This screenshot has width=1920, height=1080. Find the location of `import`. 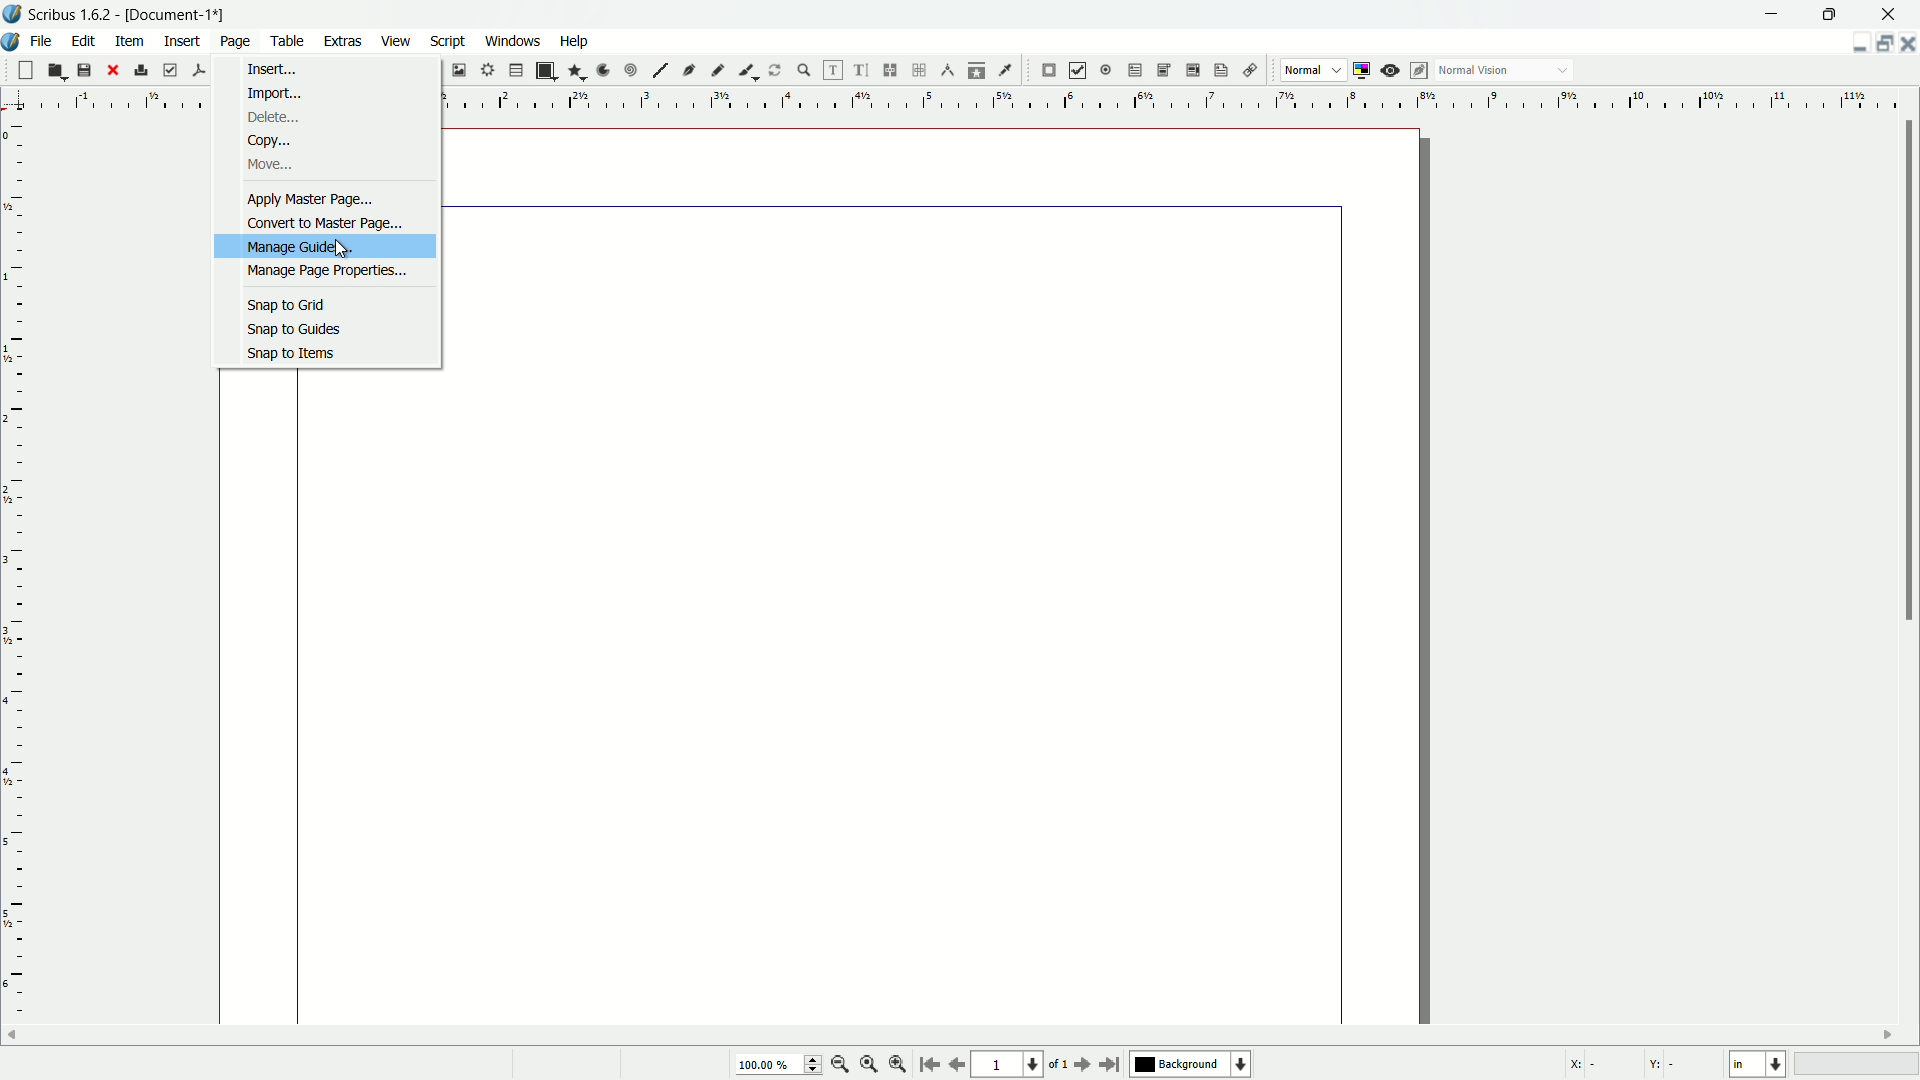

import is located at coordinates (271, 94).